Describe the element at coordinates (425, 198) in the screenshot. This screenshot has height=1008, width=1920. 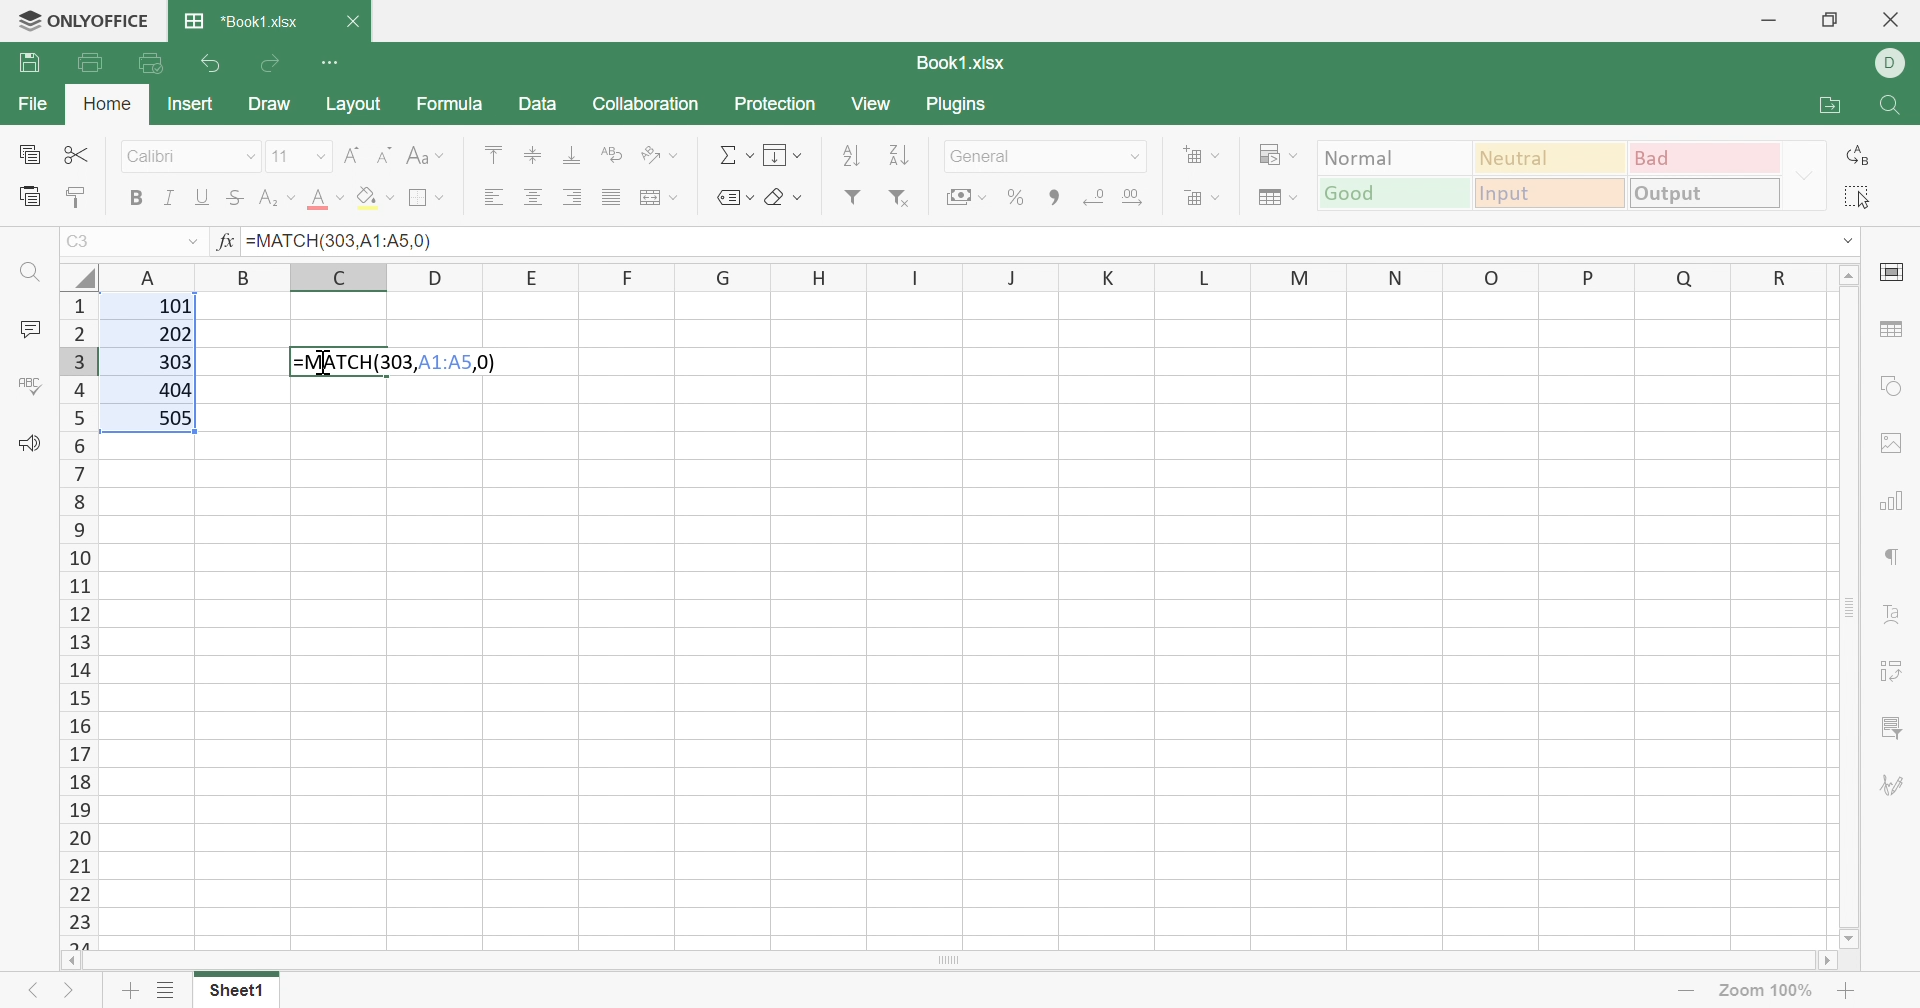
I see `Borders` at that location.